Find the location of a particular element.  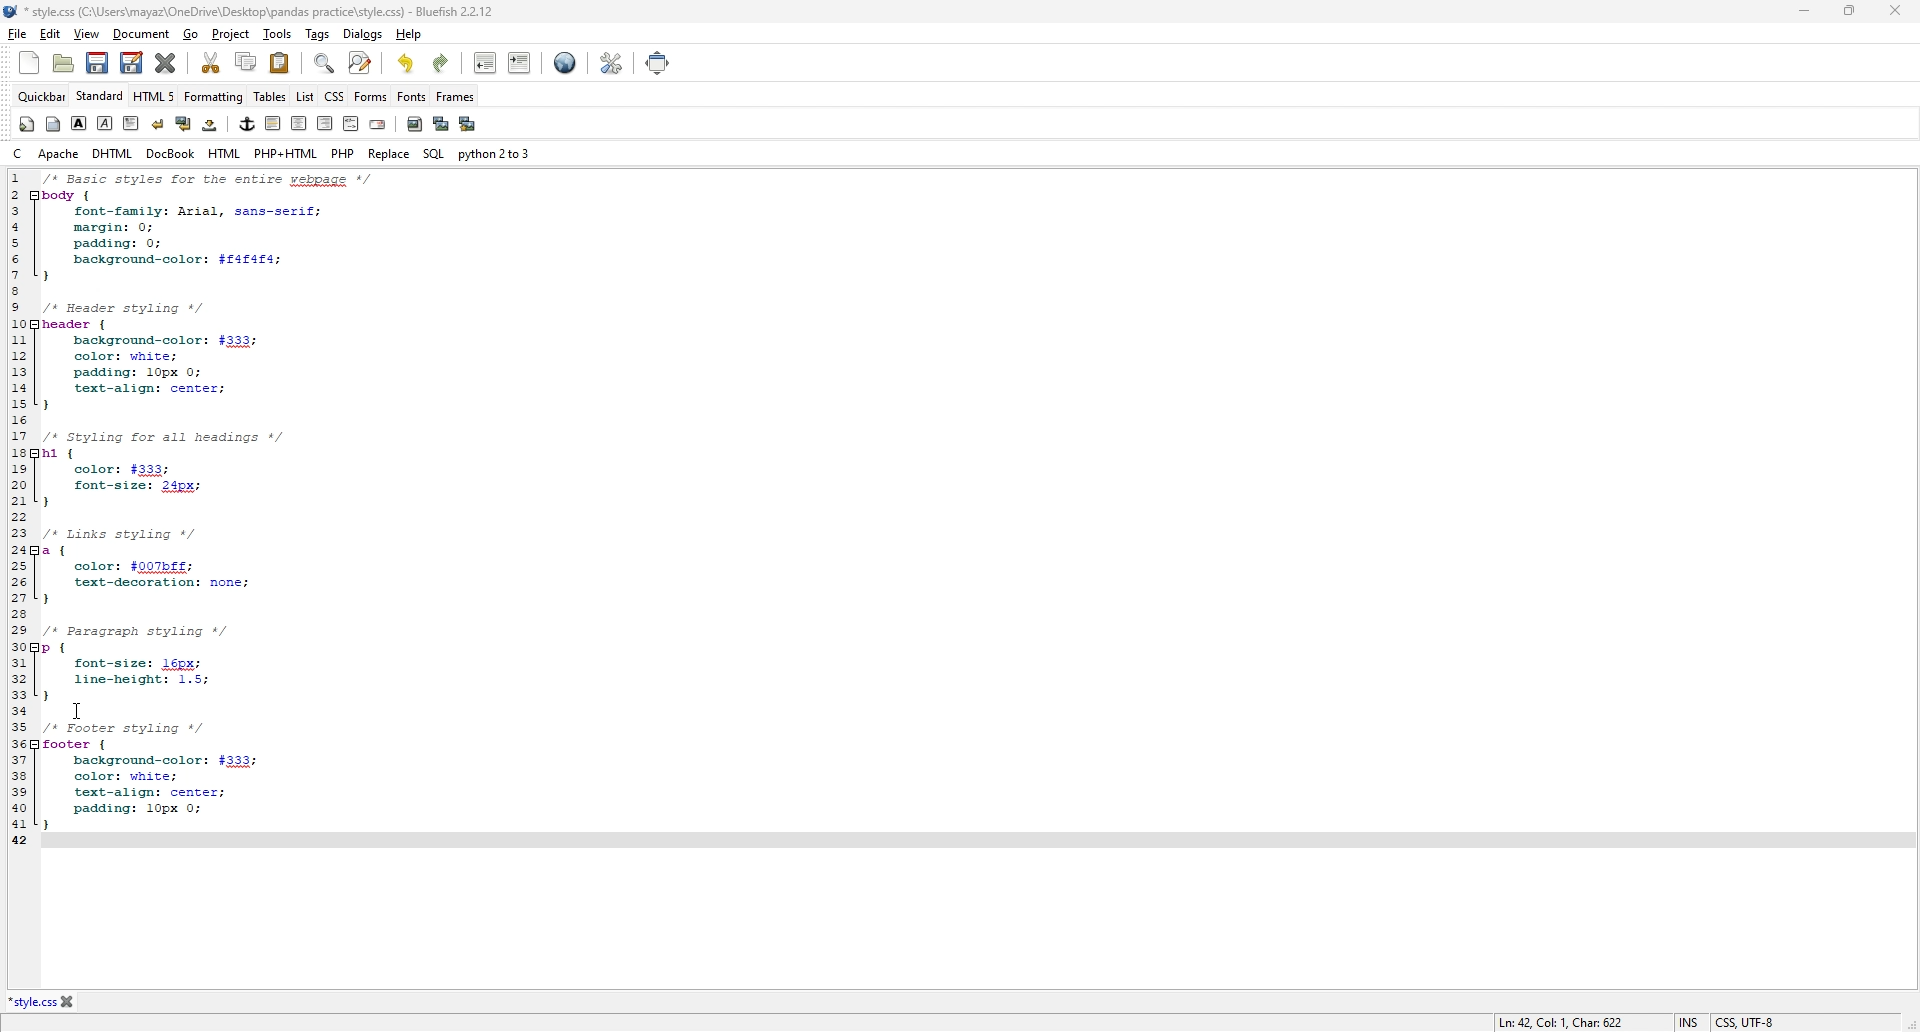

replace is located at coordinates (389, 154).